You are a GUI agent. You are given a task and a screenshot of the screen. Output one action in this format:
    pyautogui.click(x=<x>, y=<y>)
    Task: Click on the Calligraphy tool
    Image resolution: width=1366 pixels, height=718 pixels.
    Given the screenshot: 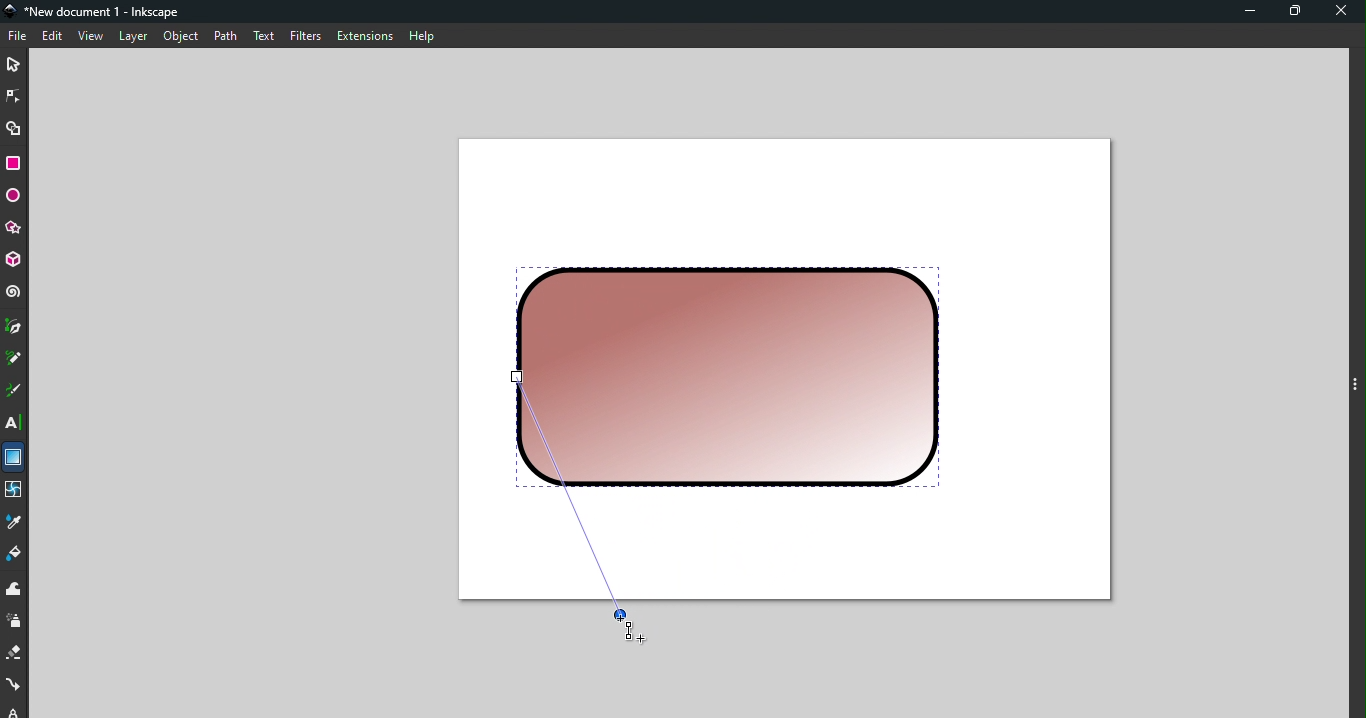 What is the action you would take?
    pyautogui.click(x=13, y=393)
    